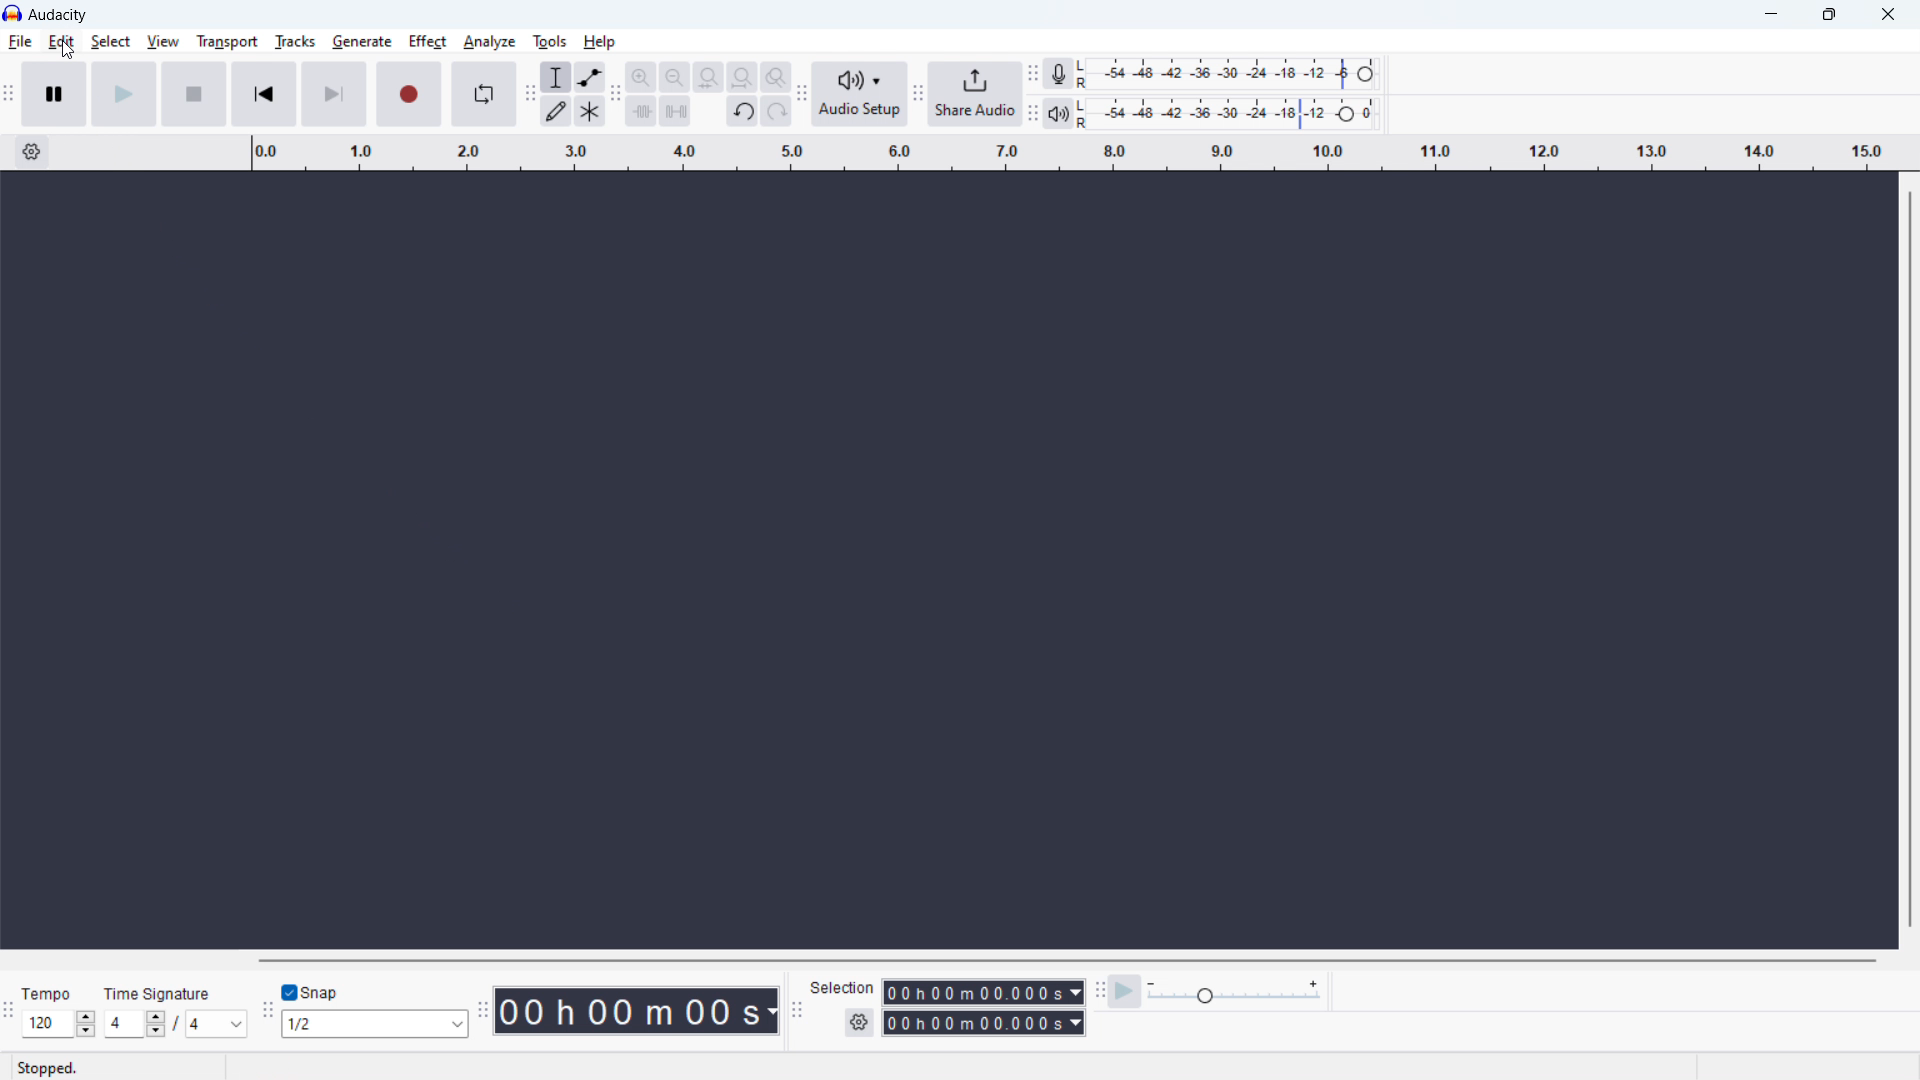  Describe the element at coordinates (641, 111) in the screenshot. I see `trim audio outside selection` at that location.